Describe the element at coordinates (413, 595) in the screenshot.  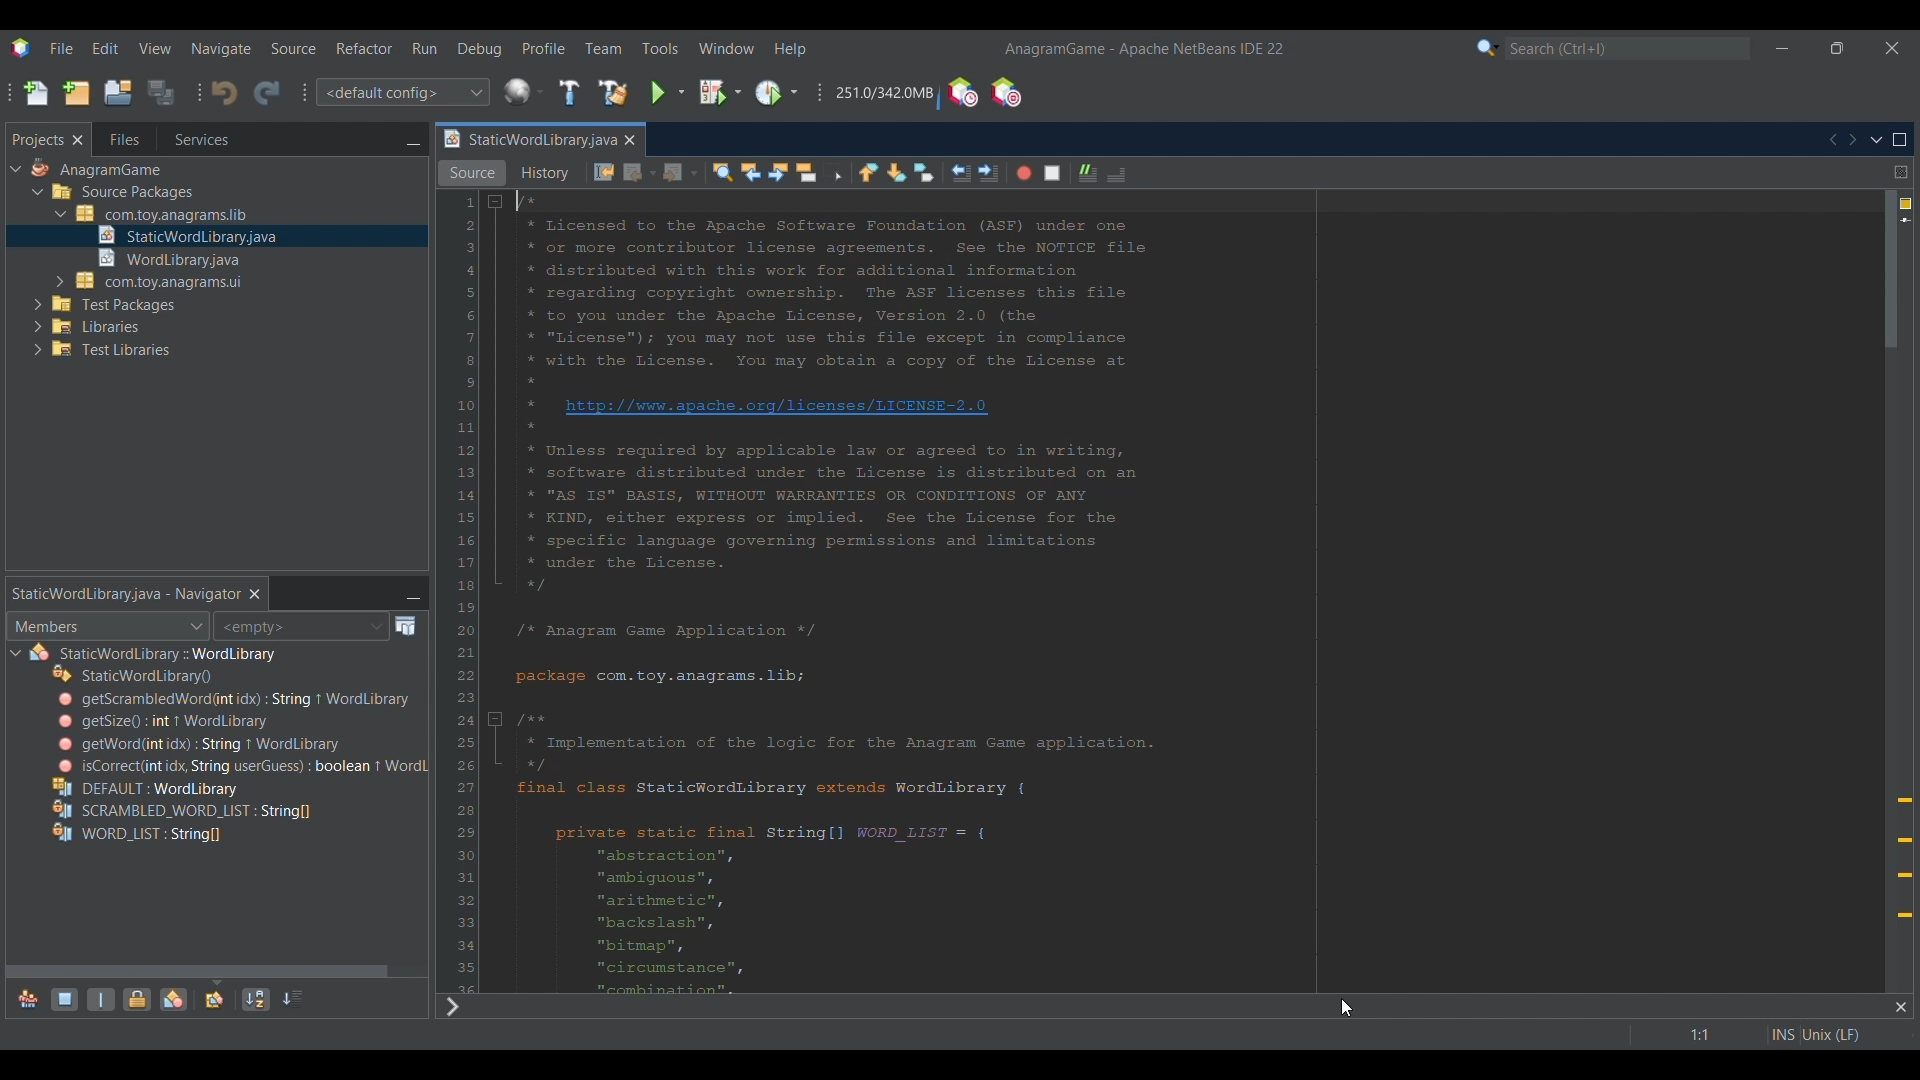
I see `Minimize window group` at that location.